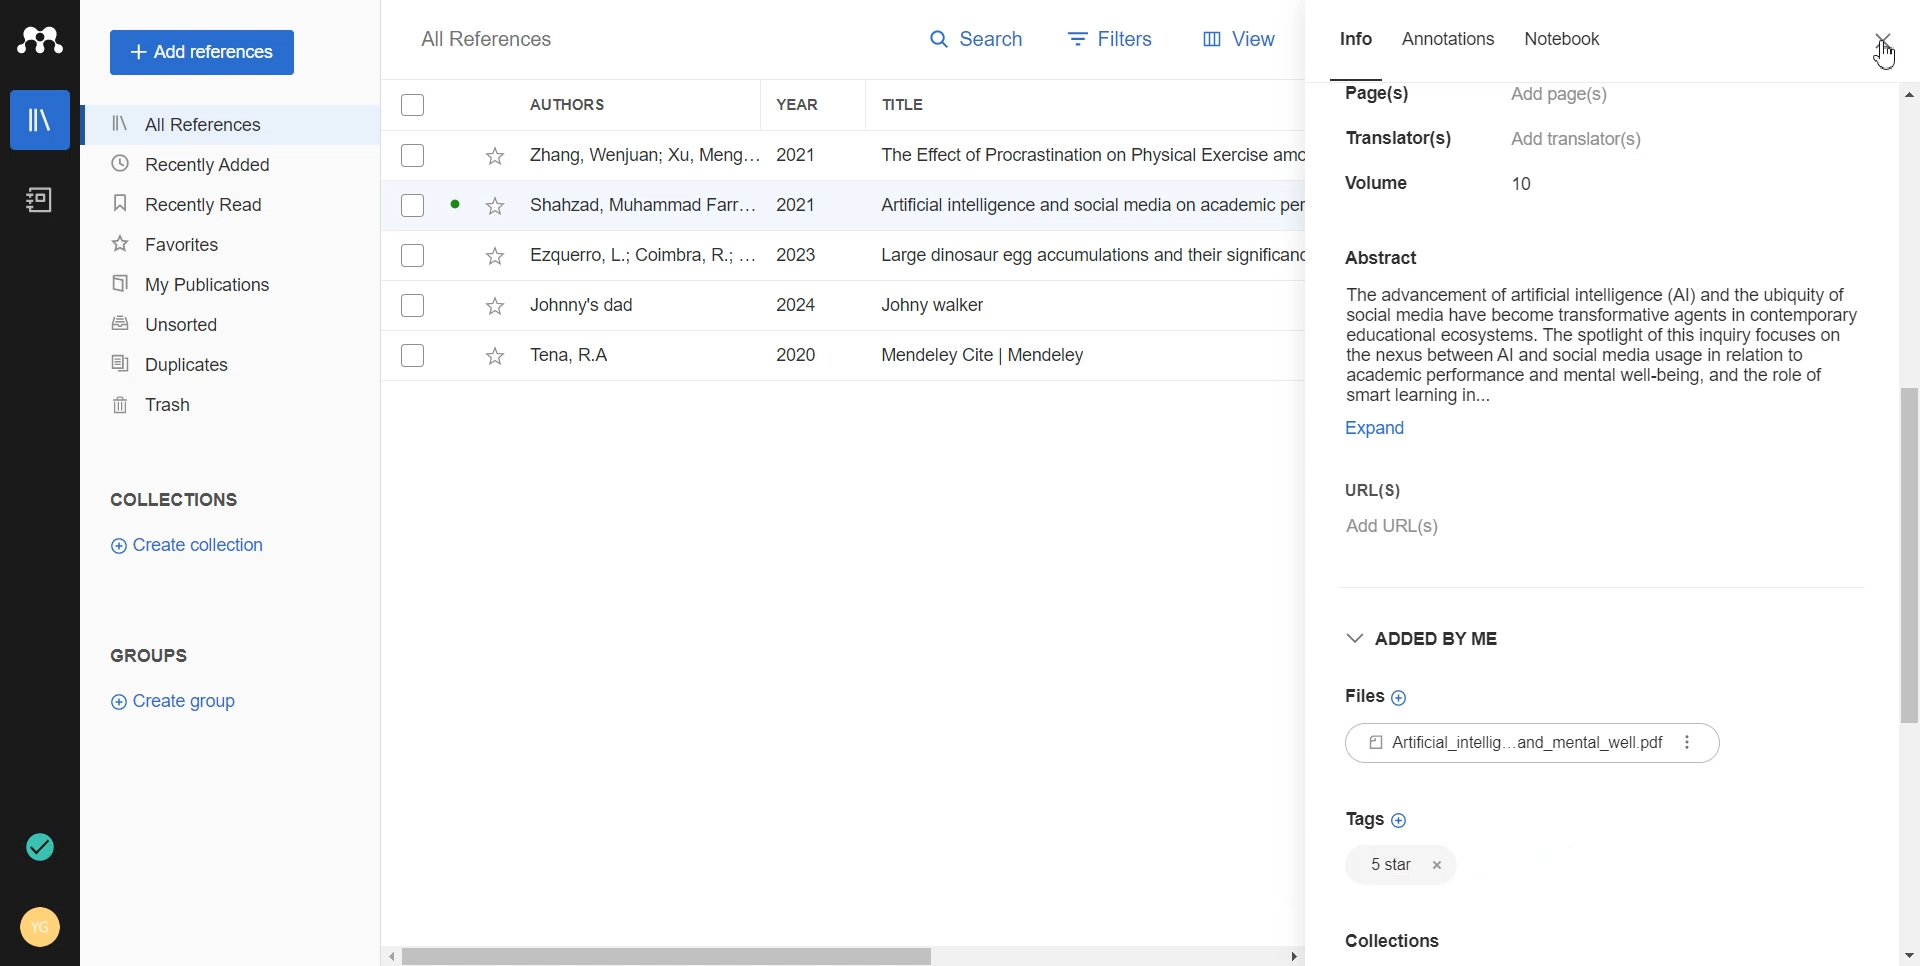  Describe the element at coordinates (176, 499) in the screenshot. I see `Collection` at that location.